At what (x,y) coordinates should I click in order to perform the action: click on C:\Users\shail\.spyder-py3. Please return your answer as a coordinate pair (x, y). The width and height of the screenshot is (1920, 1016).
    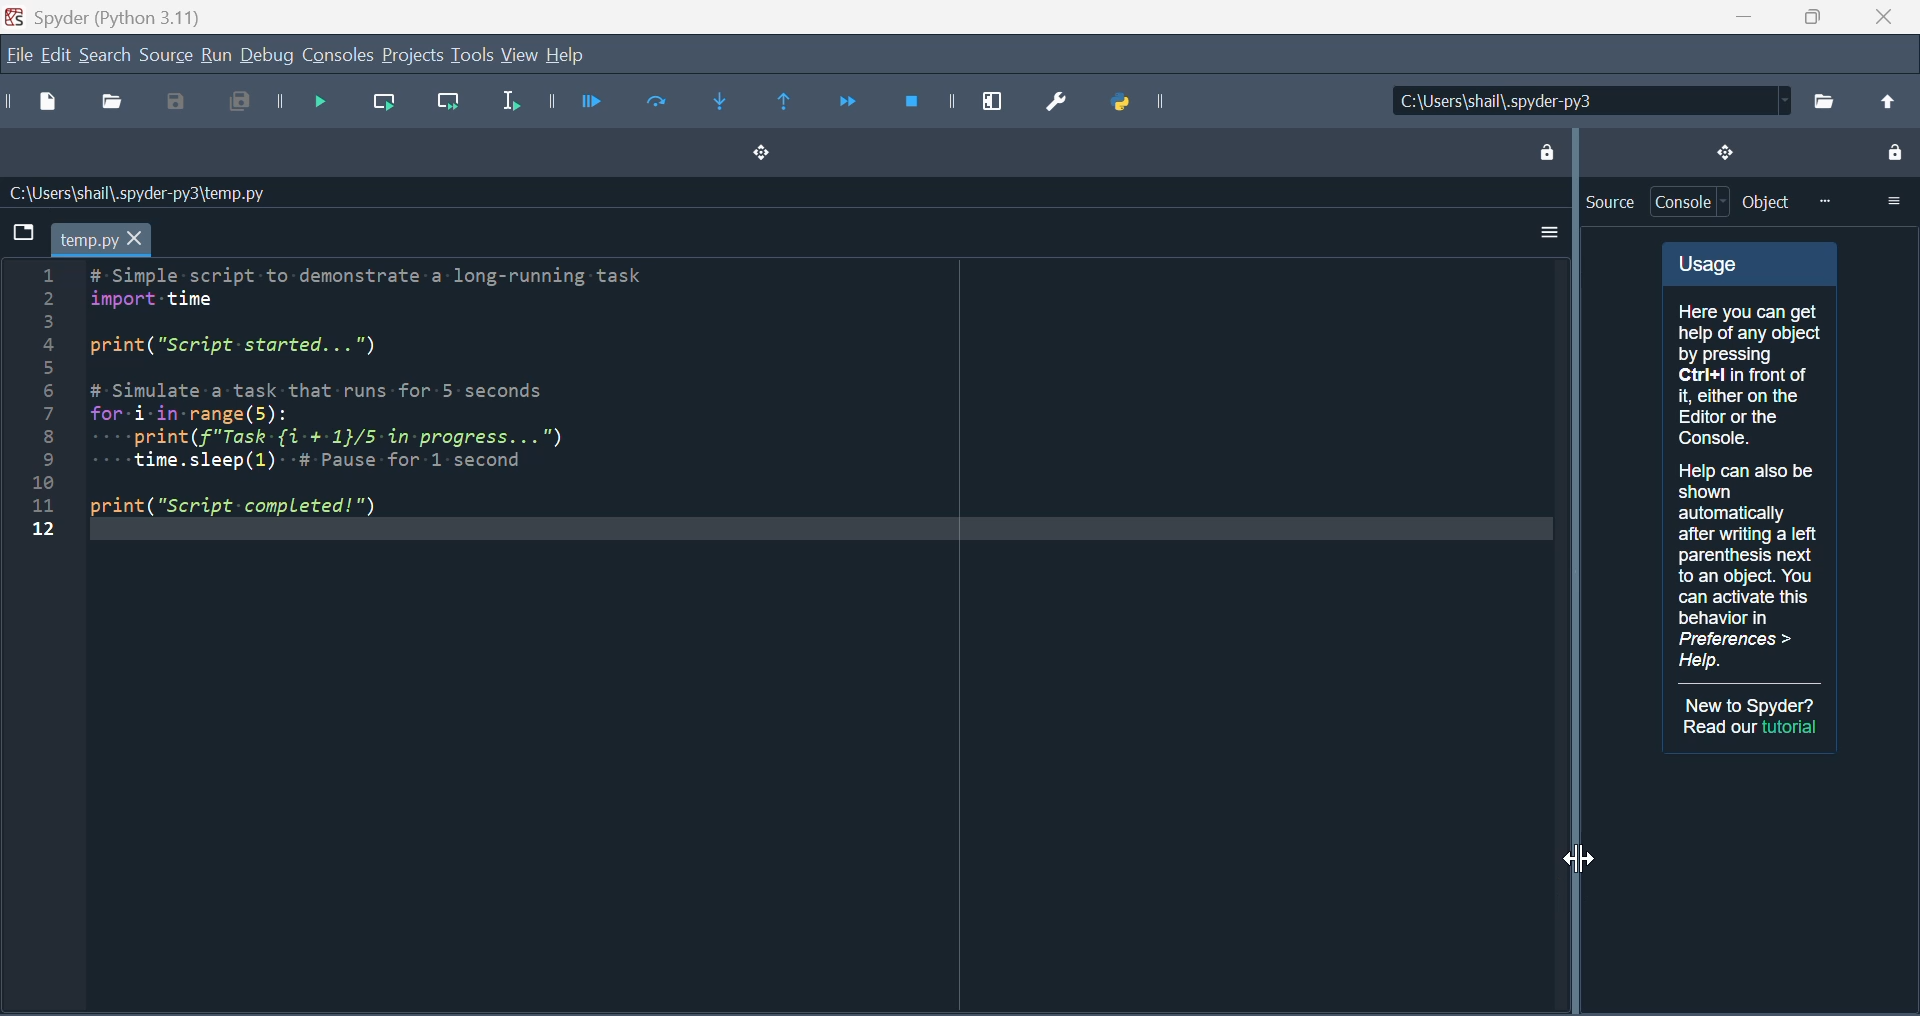
    Looking at the image, I should click on (1586, 101).